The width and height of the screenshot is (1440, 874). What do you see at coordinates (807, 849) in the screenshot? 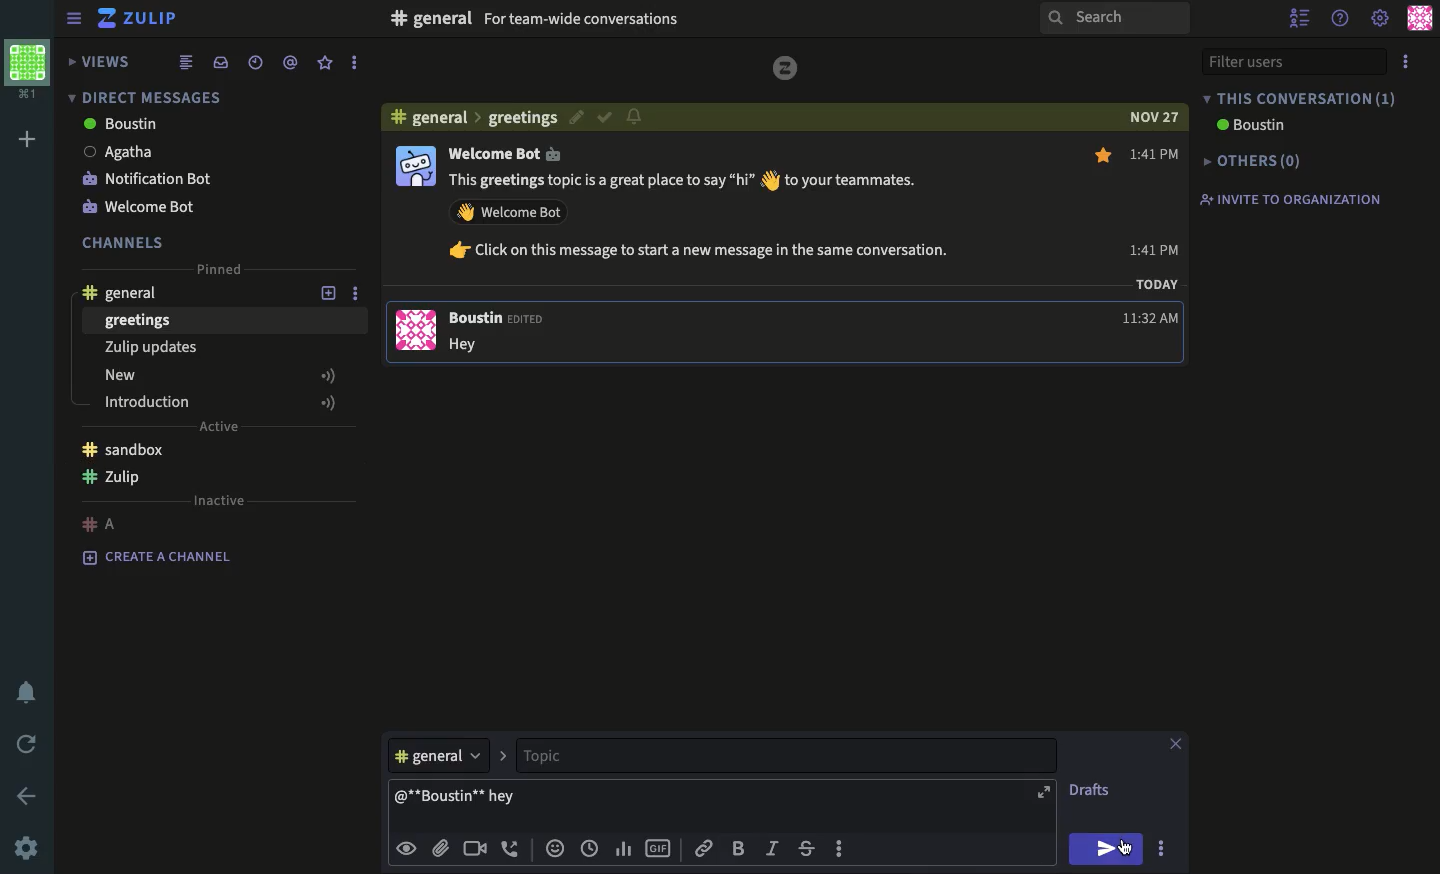
I see `strikethrough ` at bounding box center [807, 849].